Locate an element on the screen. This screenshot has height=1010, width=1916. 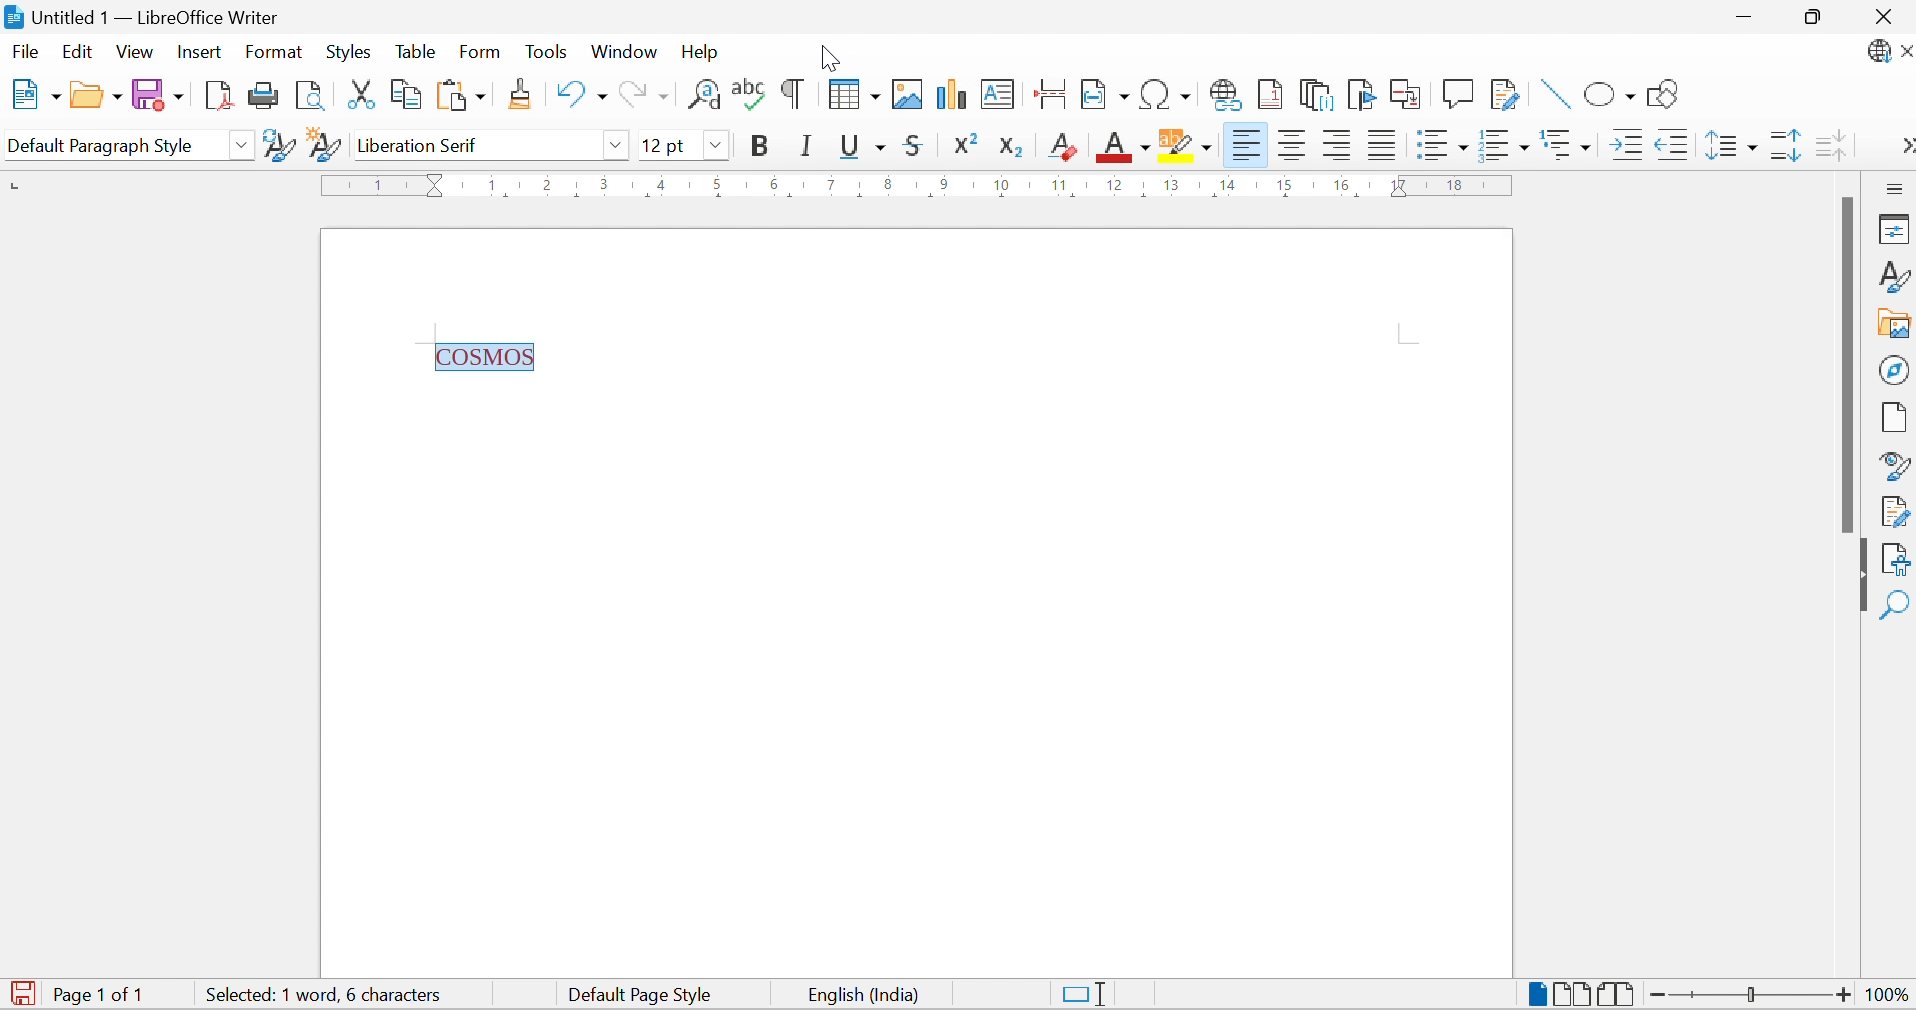
Triangular Markers is located at coordinates (437, 185).